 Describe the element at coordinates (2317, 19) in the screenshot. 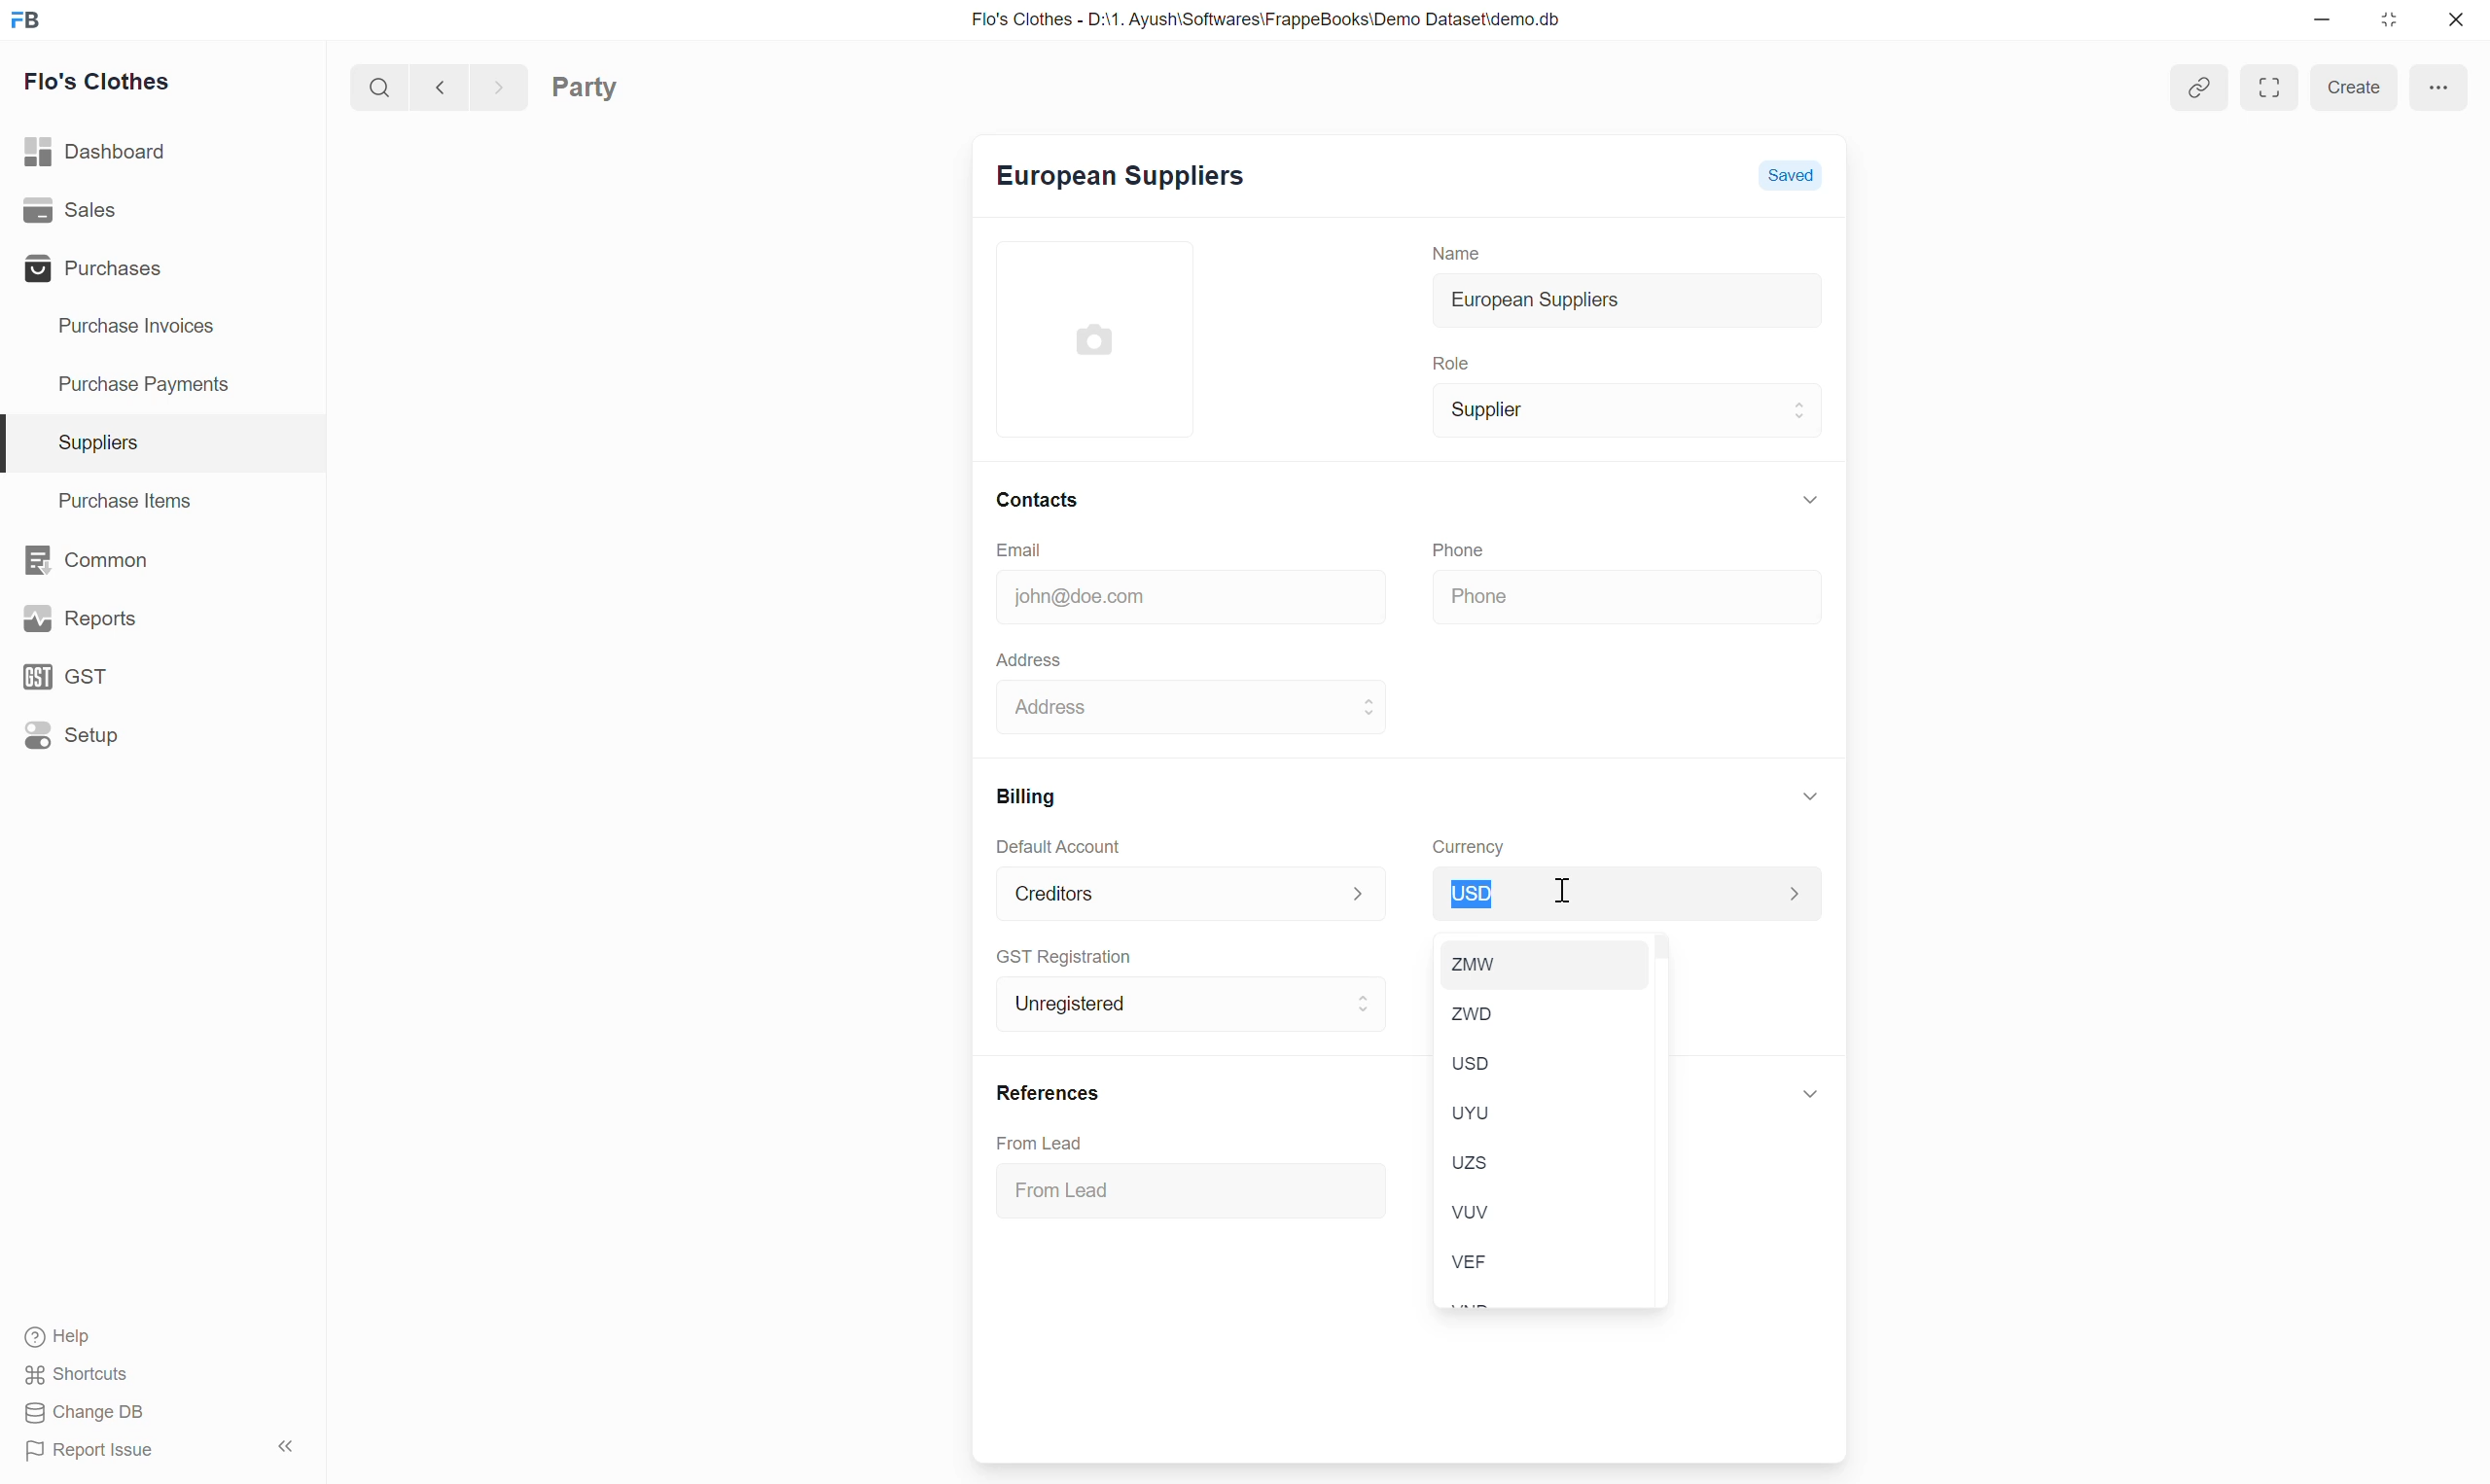

I see `minimise` at that location.